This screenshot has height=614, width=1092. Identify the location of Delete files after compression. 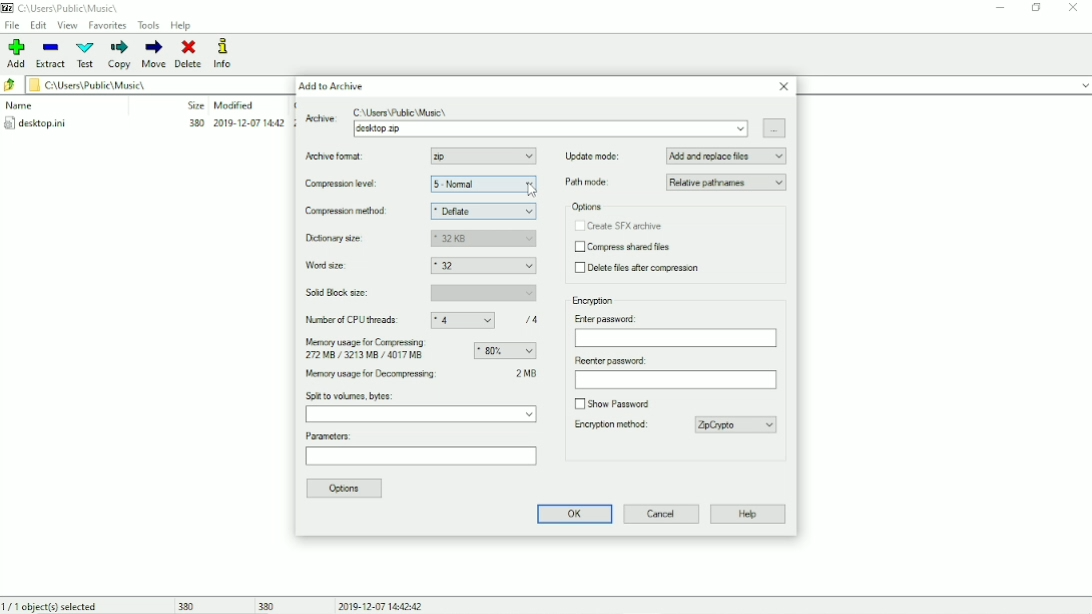
(641, 269).